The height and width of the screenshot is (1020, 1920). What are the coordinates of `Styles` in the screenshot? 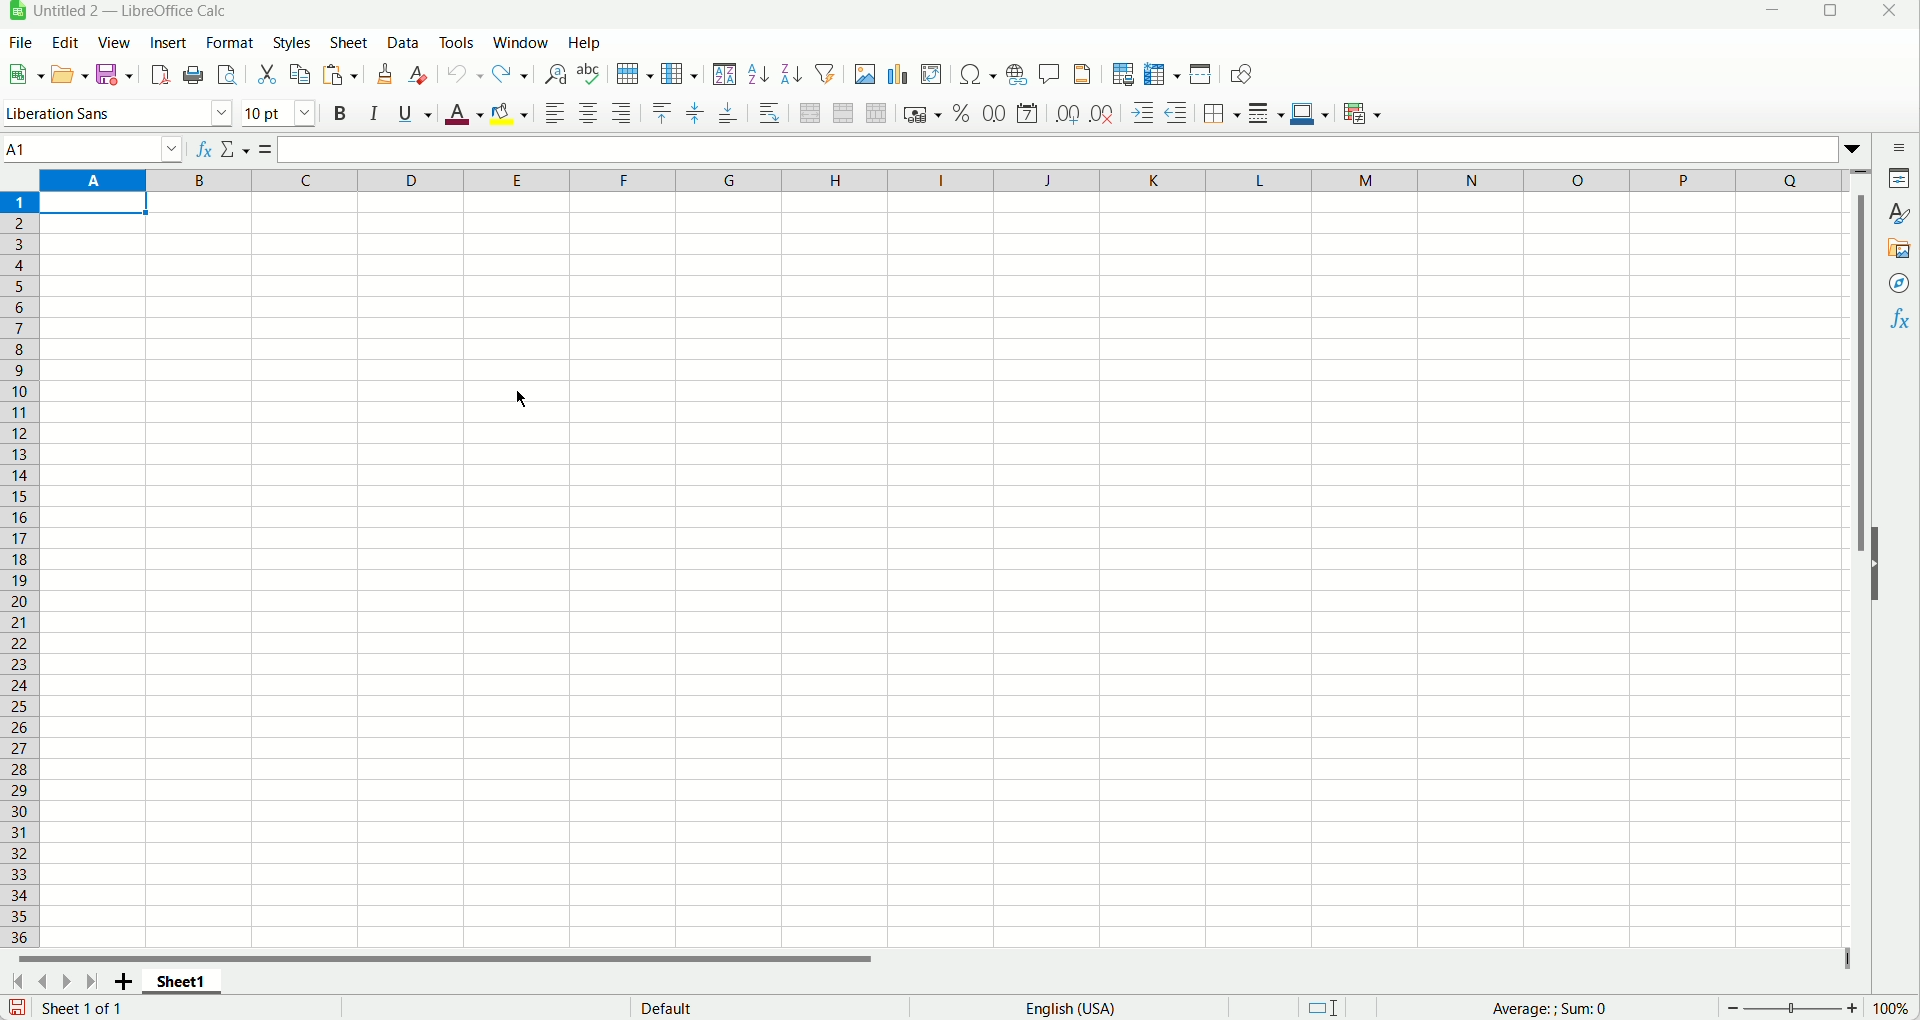 It's located at (297, 41).